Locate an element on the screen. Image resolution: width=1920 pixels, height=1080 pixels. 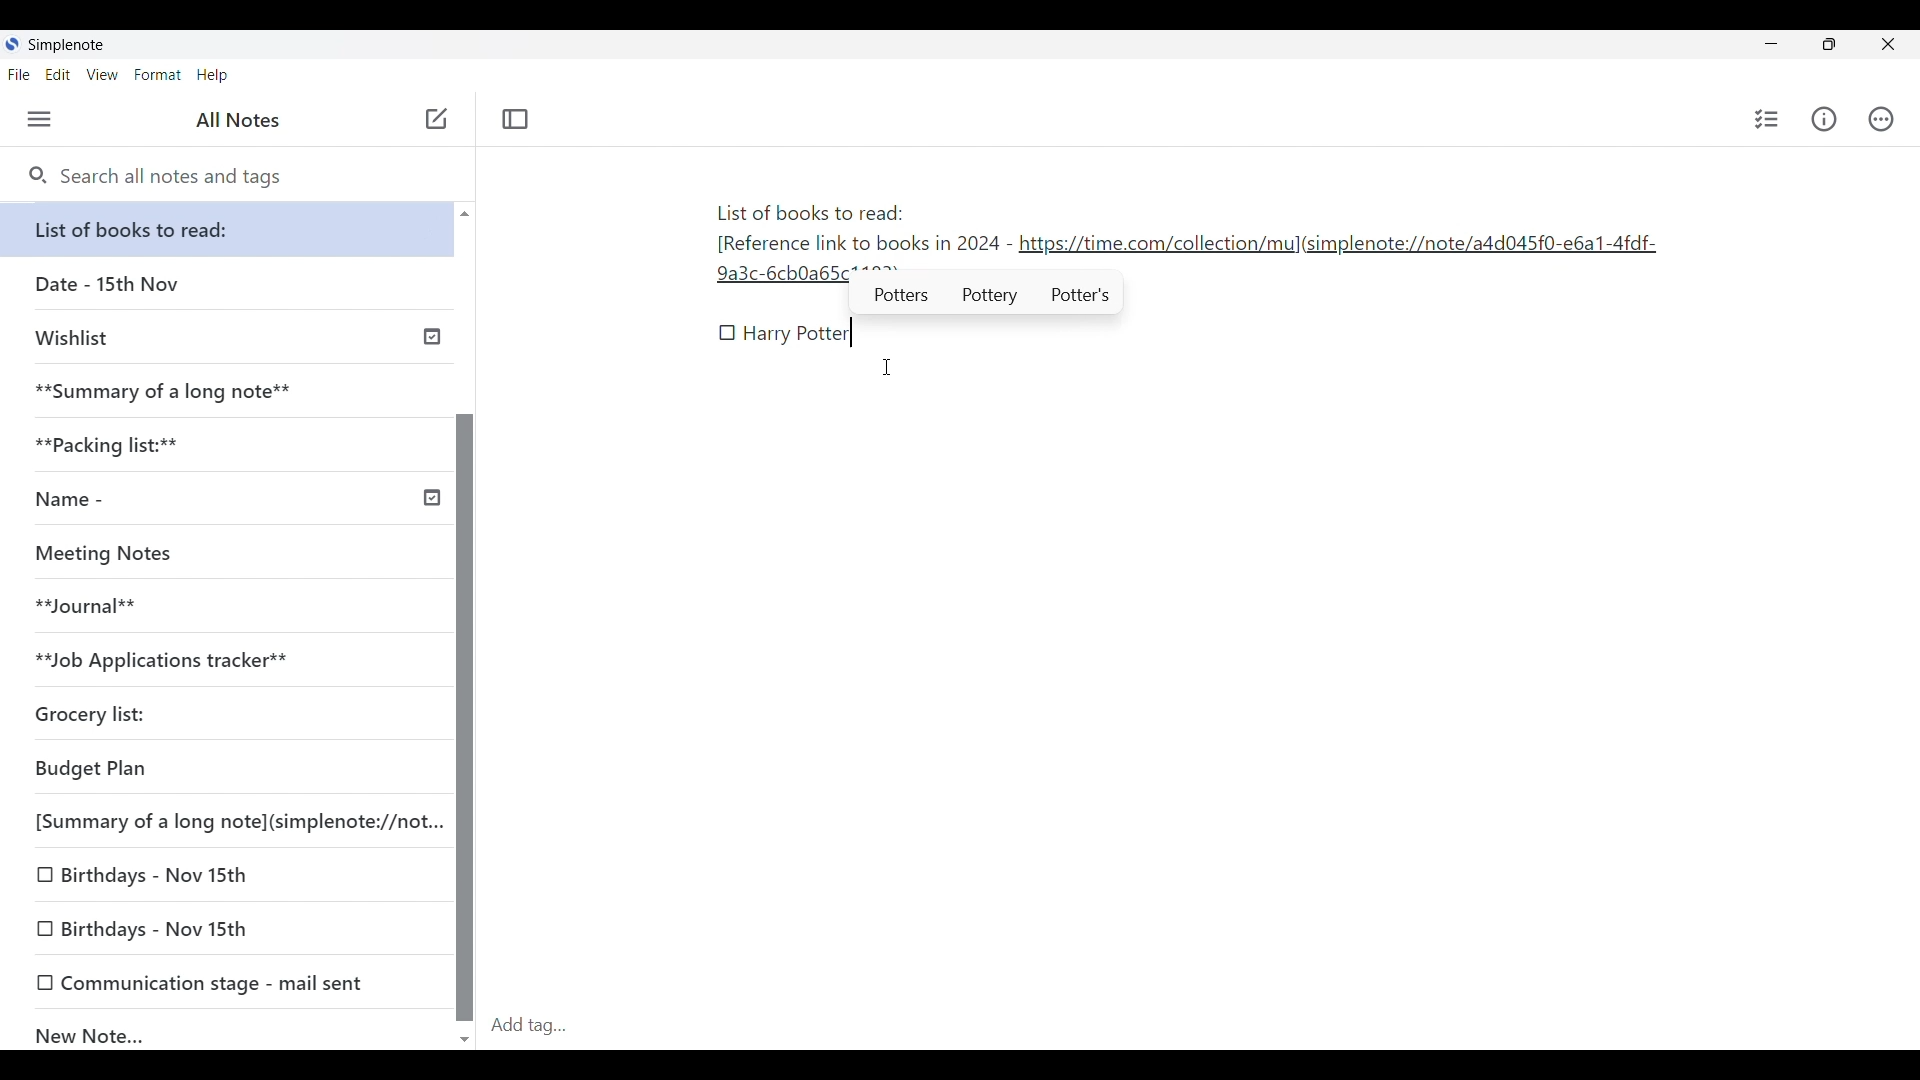
New Note... is located at coordinates (230, 1031).